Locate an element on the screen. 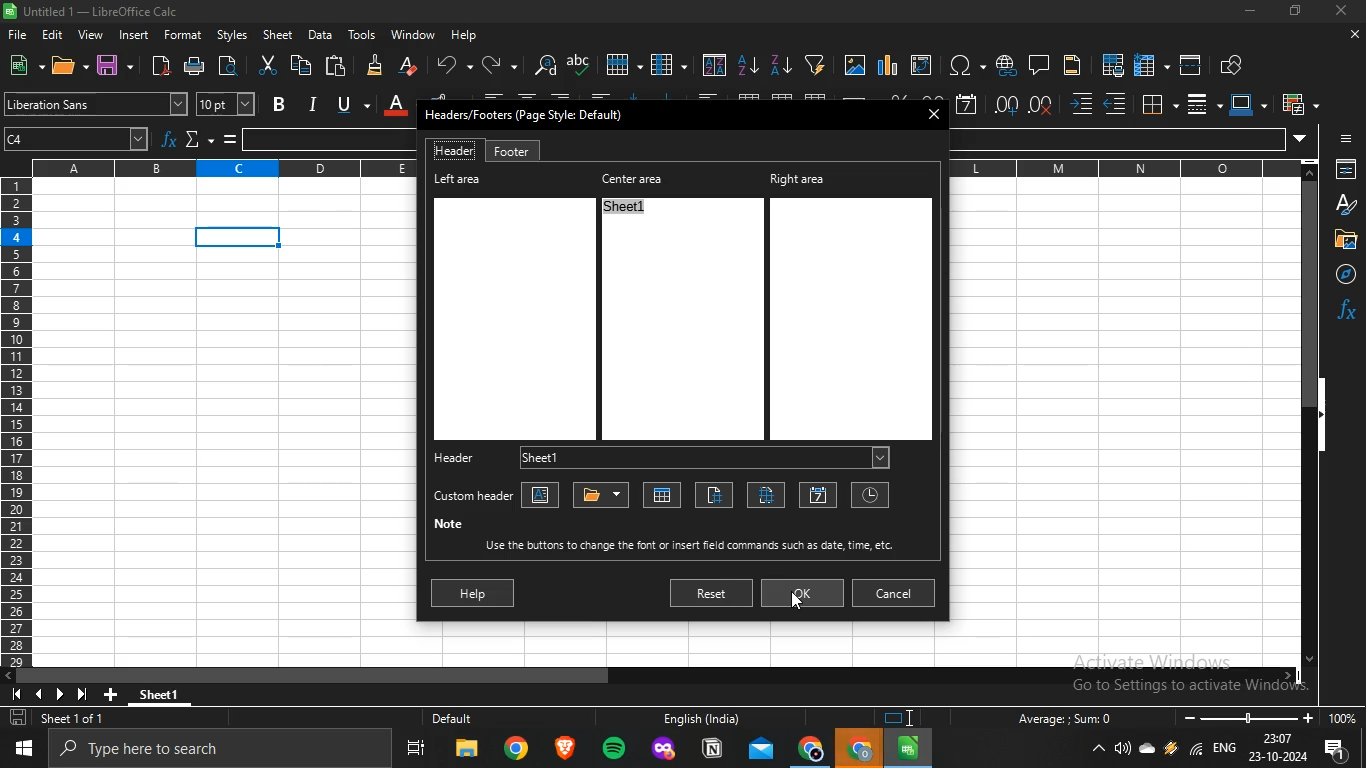  styles is located at coordinates (231, 36).